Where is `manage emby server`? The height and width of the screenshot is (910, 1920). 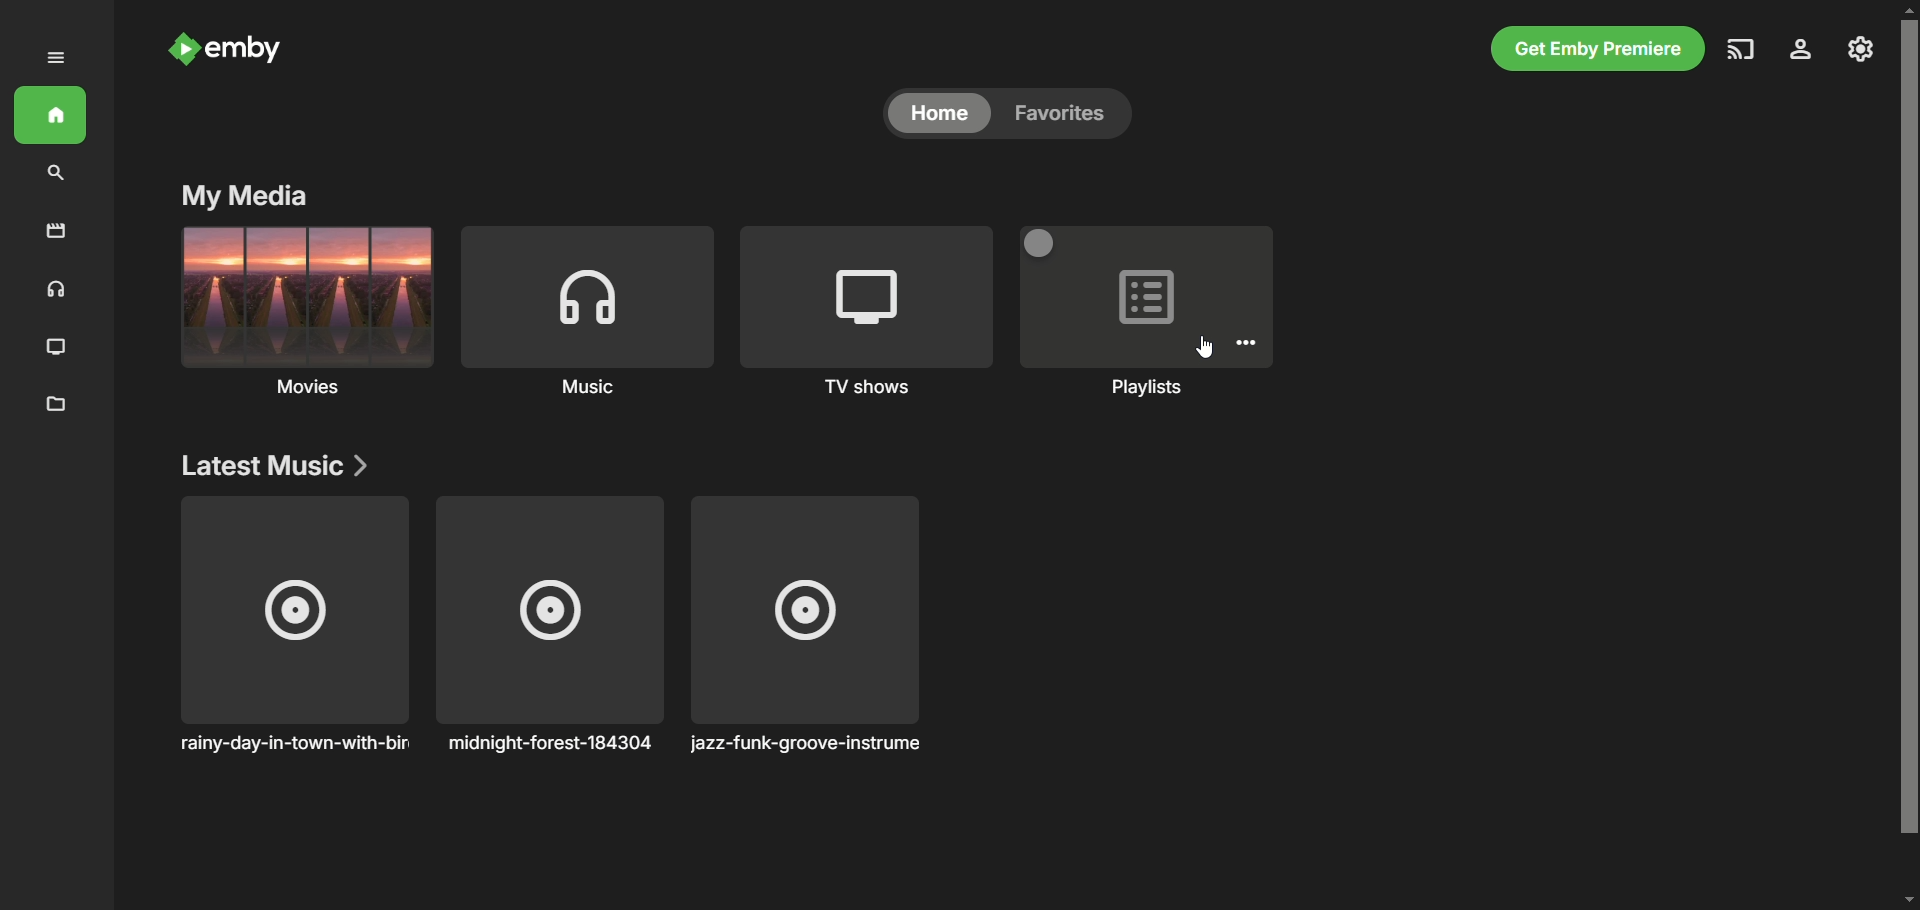
manage emby server is located at coordinates (1861, 49).